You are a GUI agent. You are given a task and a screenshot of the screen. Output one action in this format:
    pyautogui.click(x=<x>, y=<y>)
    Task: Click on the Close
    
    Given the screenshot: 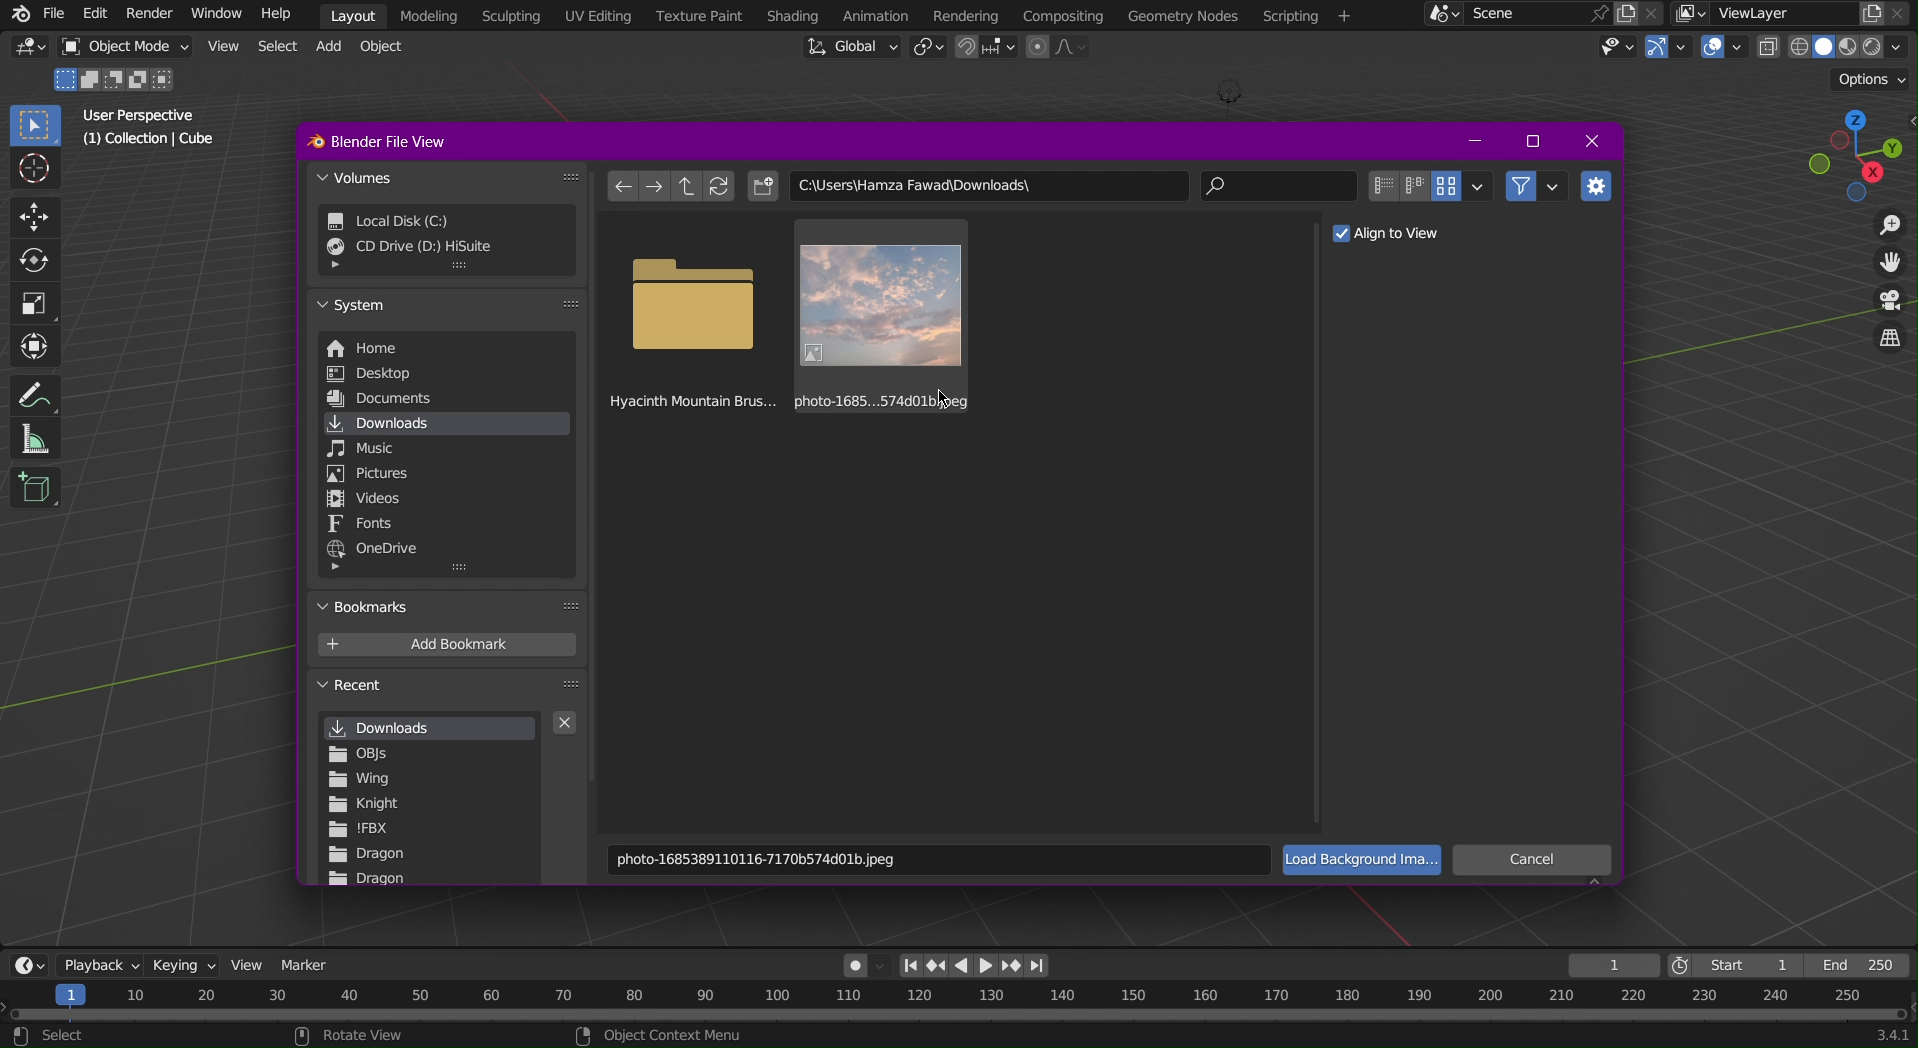 What is the action you would take?
    pyautogui.click(x=1596, y=141)
    